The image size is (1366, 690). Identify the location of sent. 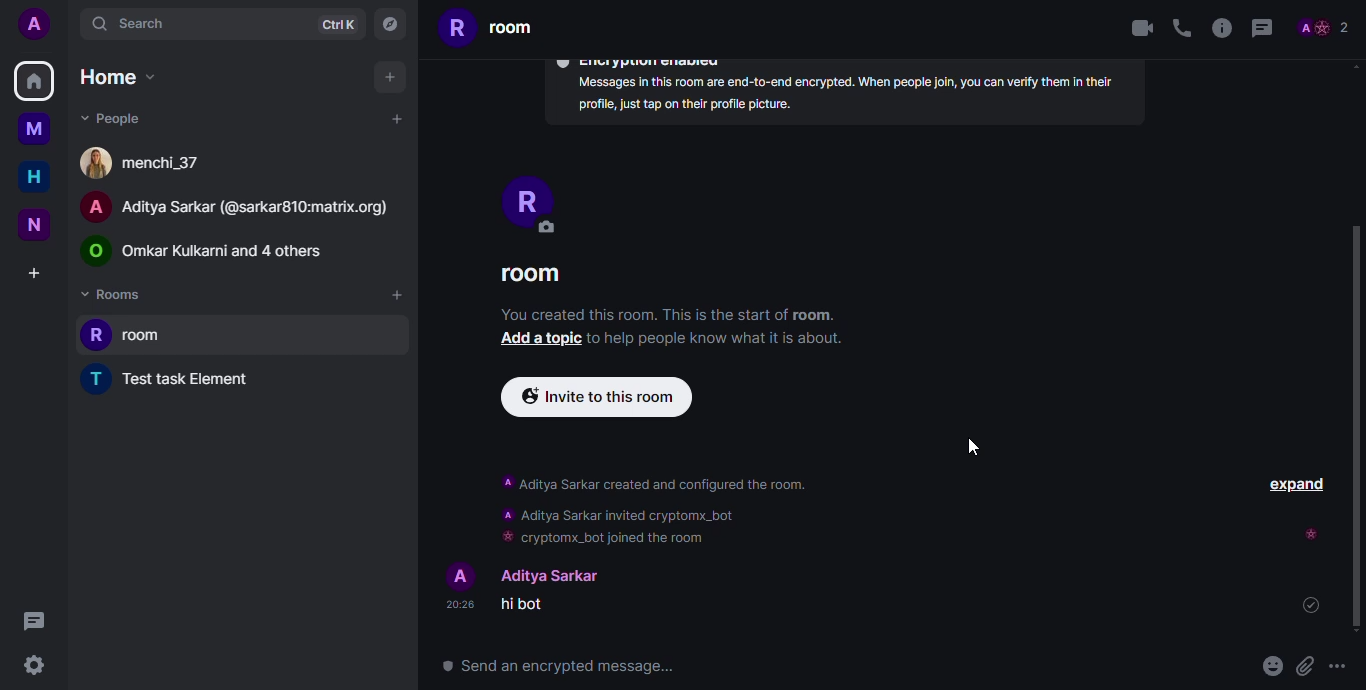
(1308, 606).